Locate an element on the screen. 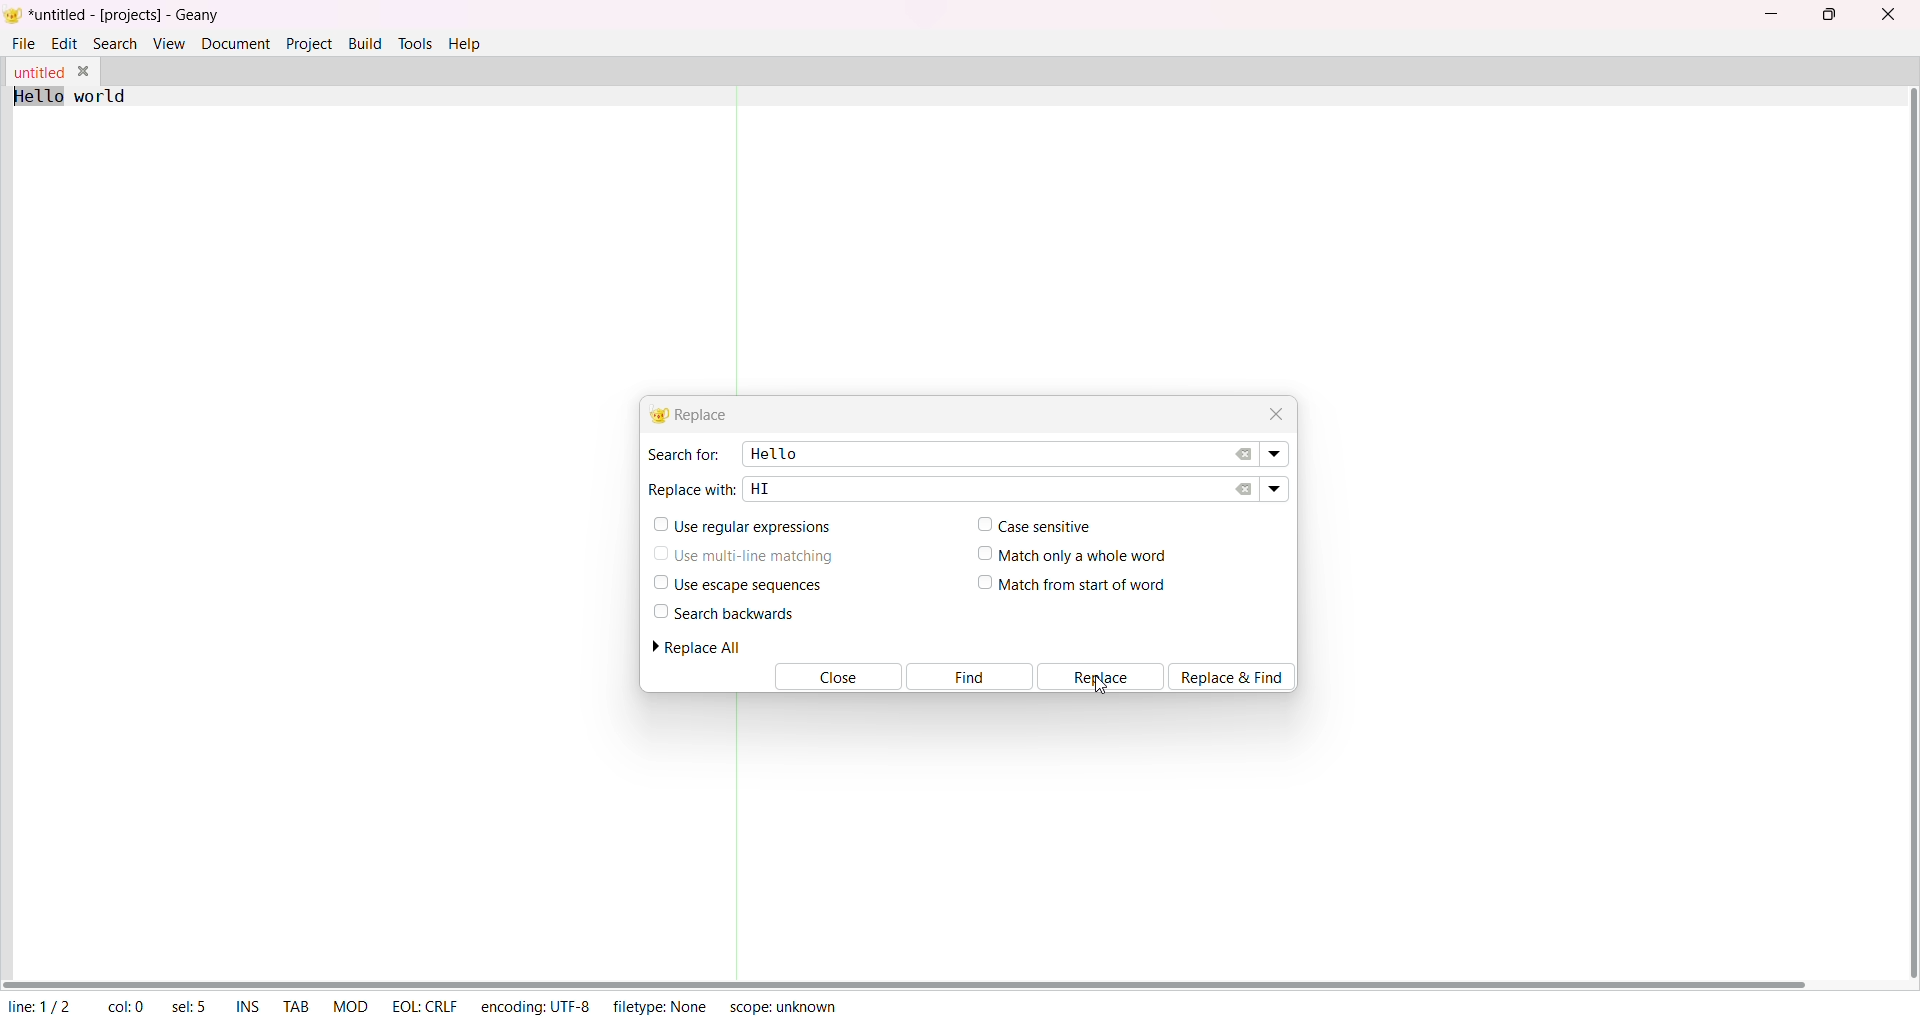  clear replace is located at coordinates (1244, 489).